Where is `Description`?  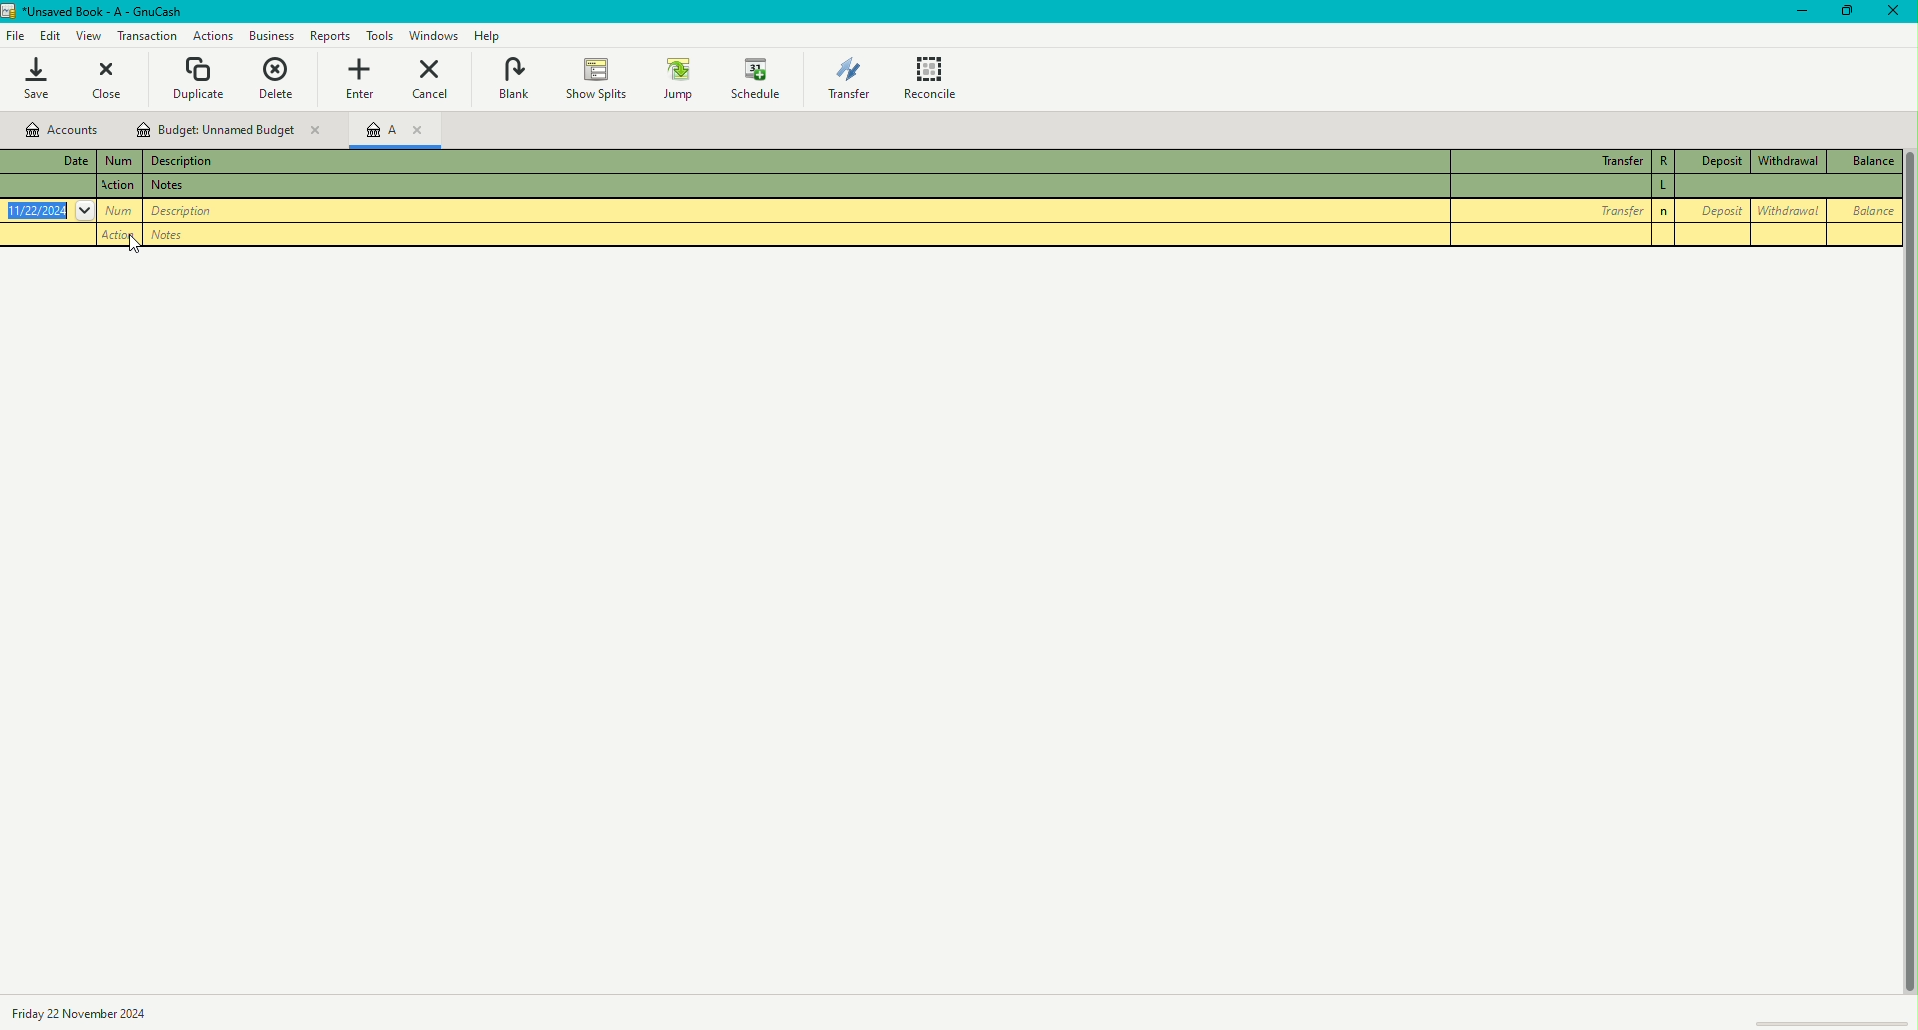 Description is located at coordinates (184, 162).